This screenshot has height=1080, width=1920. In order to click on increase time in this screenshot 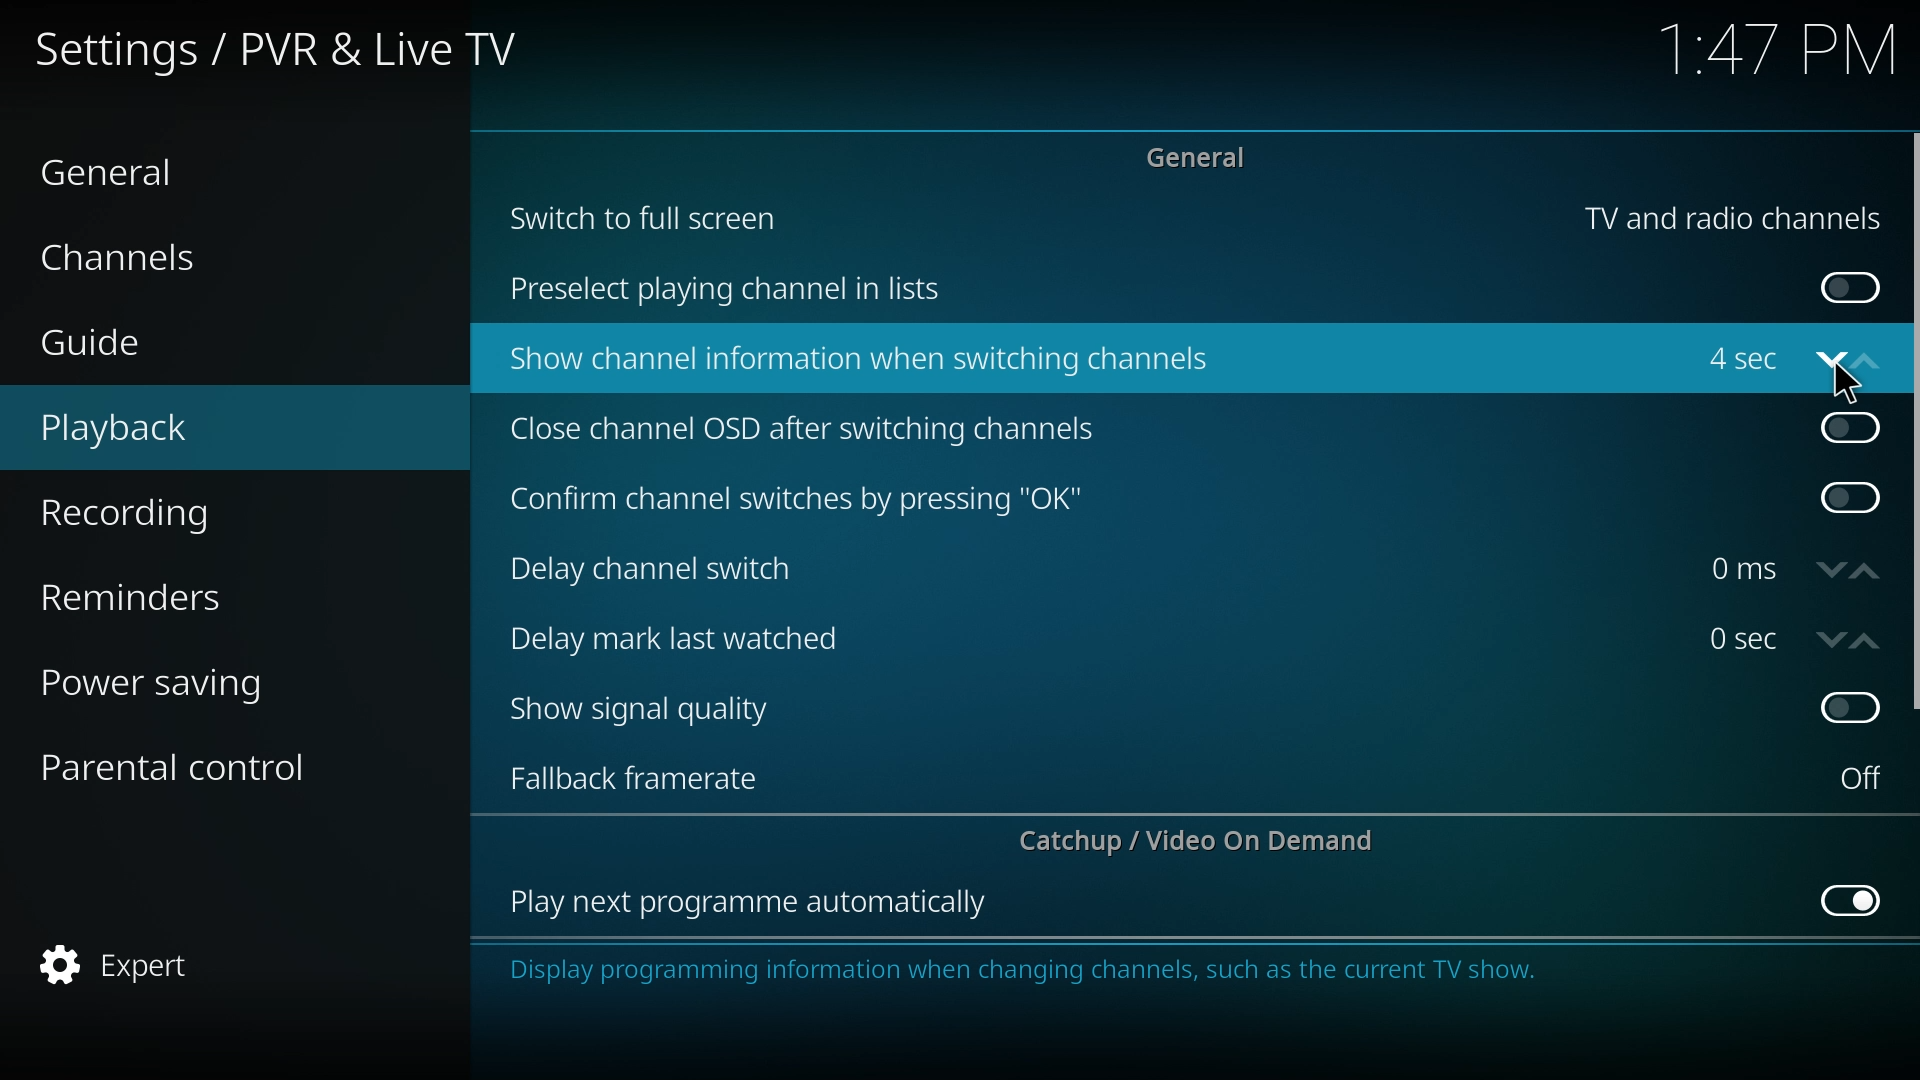, I will do `click(1866, 572)`.